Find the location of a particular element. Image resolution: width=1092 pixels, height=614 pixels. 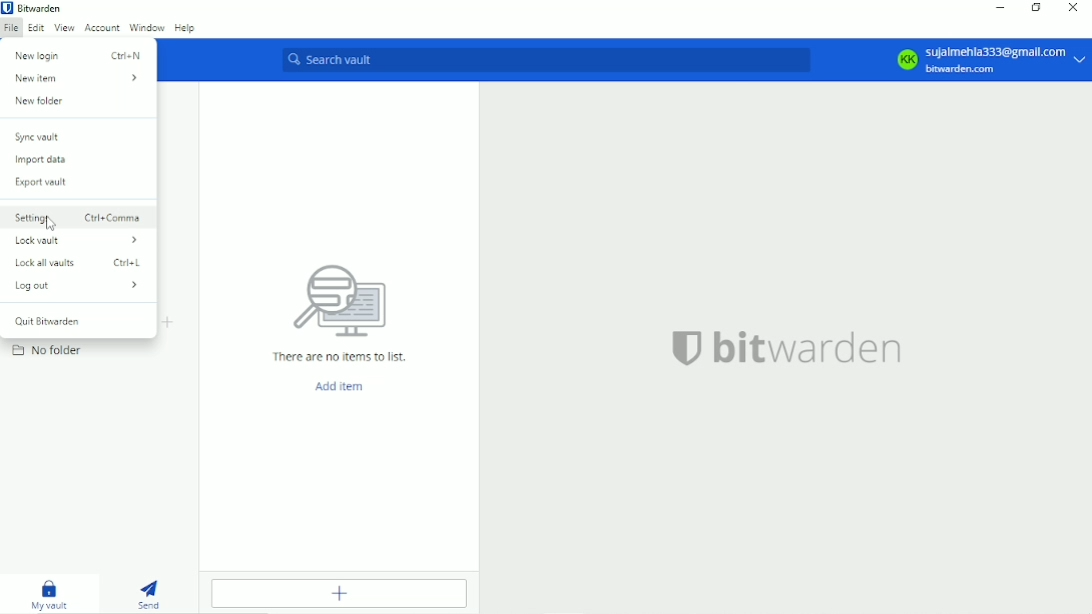

Create folder is located at coordinates (169, 322).